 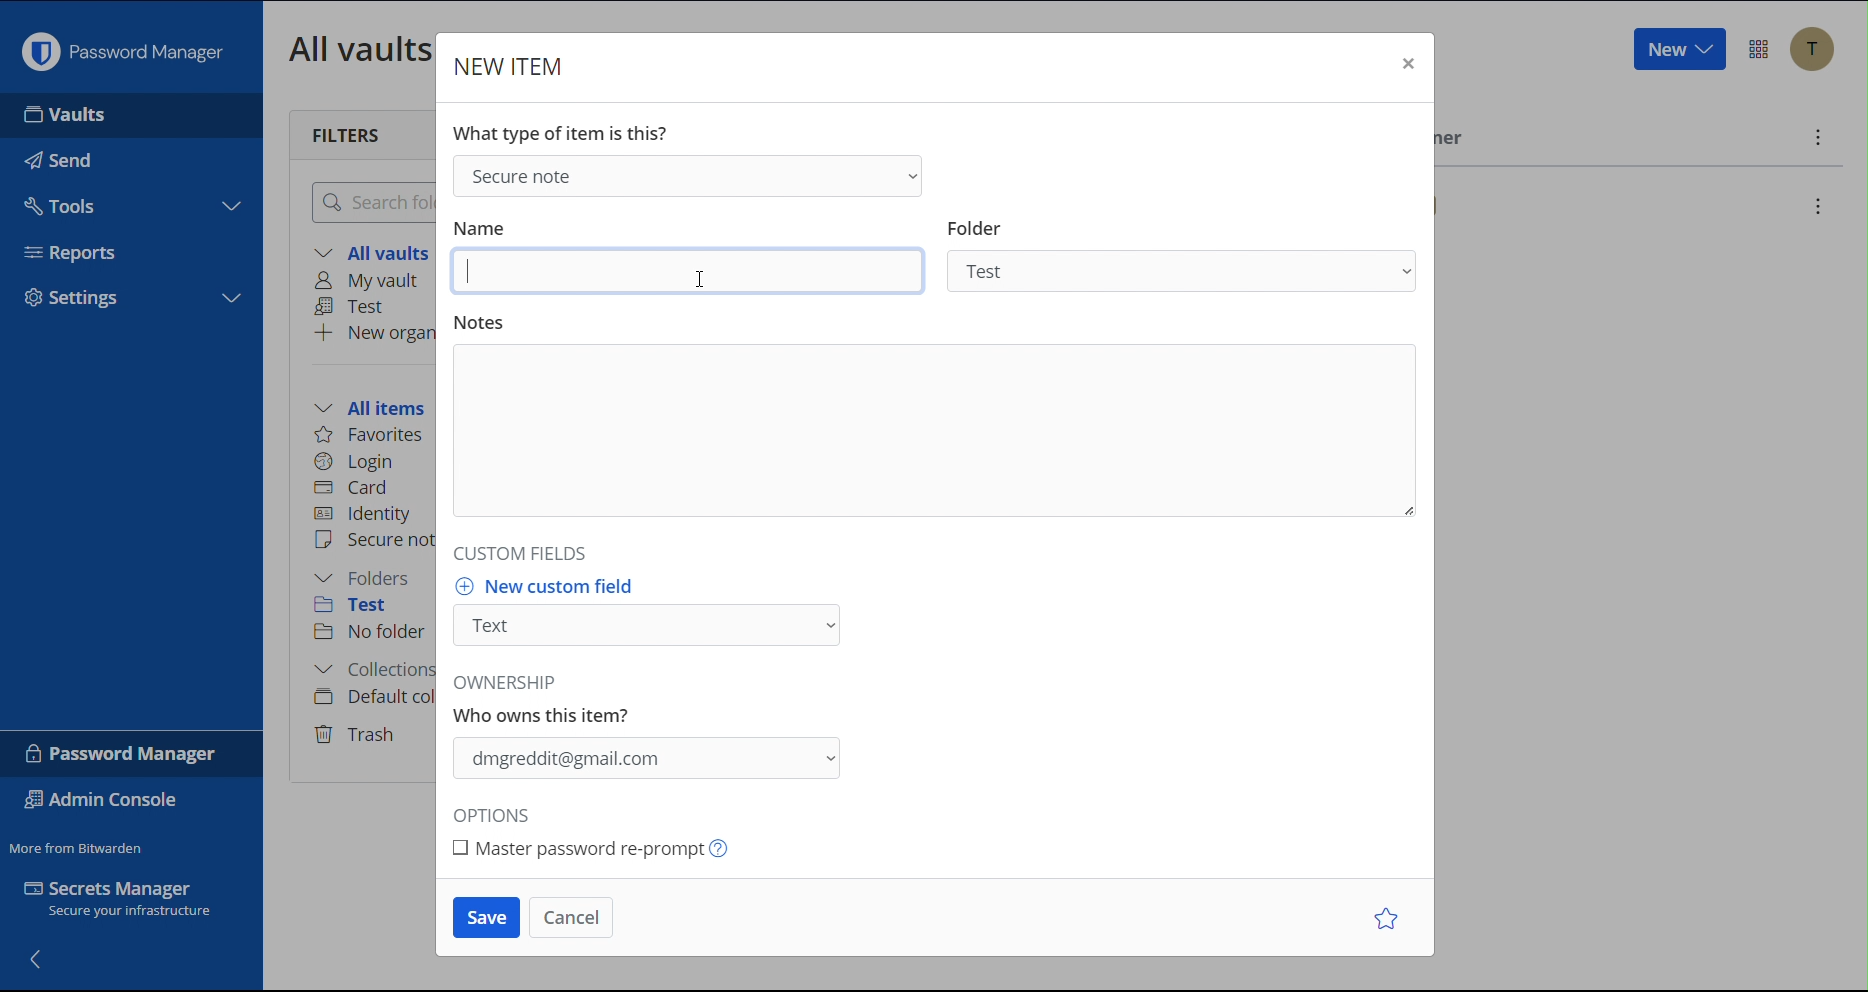 What do you see at coordinates (74, 300) in the screenshot?
I see `Settings` at bounding box center [74, 300].